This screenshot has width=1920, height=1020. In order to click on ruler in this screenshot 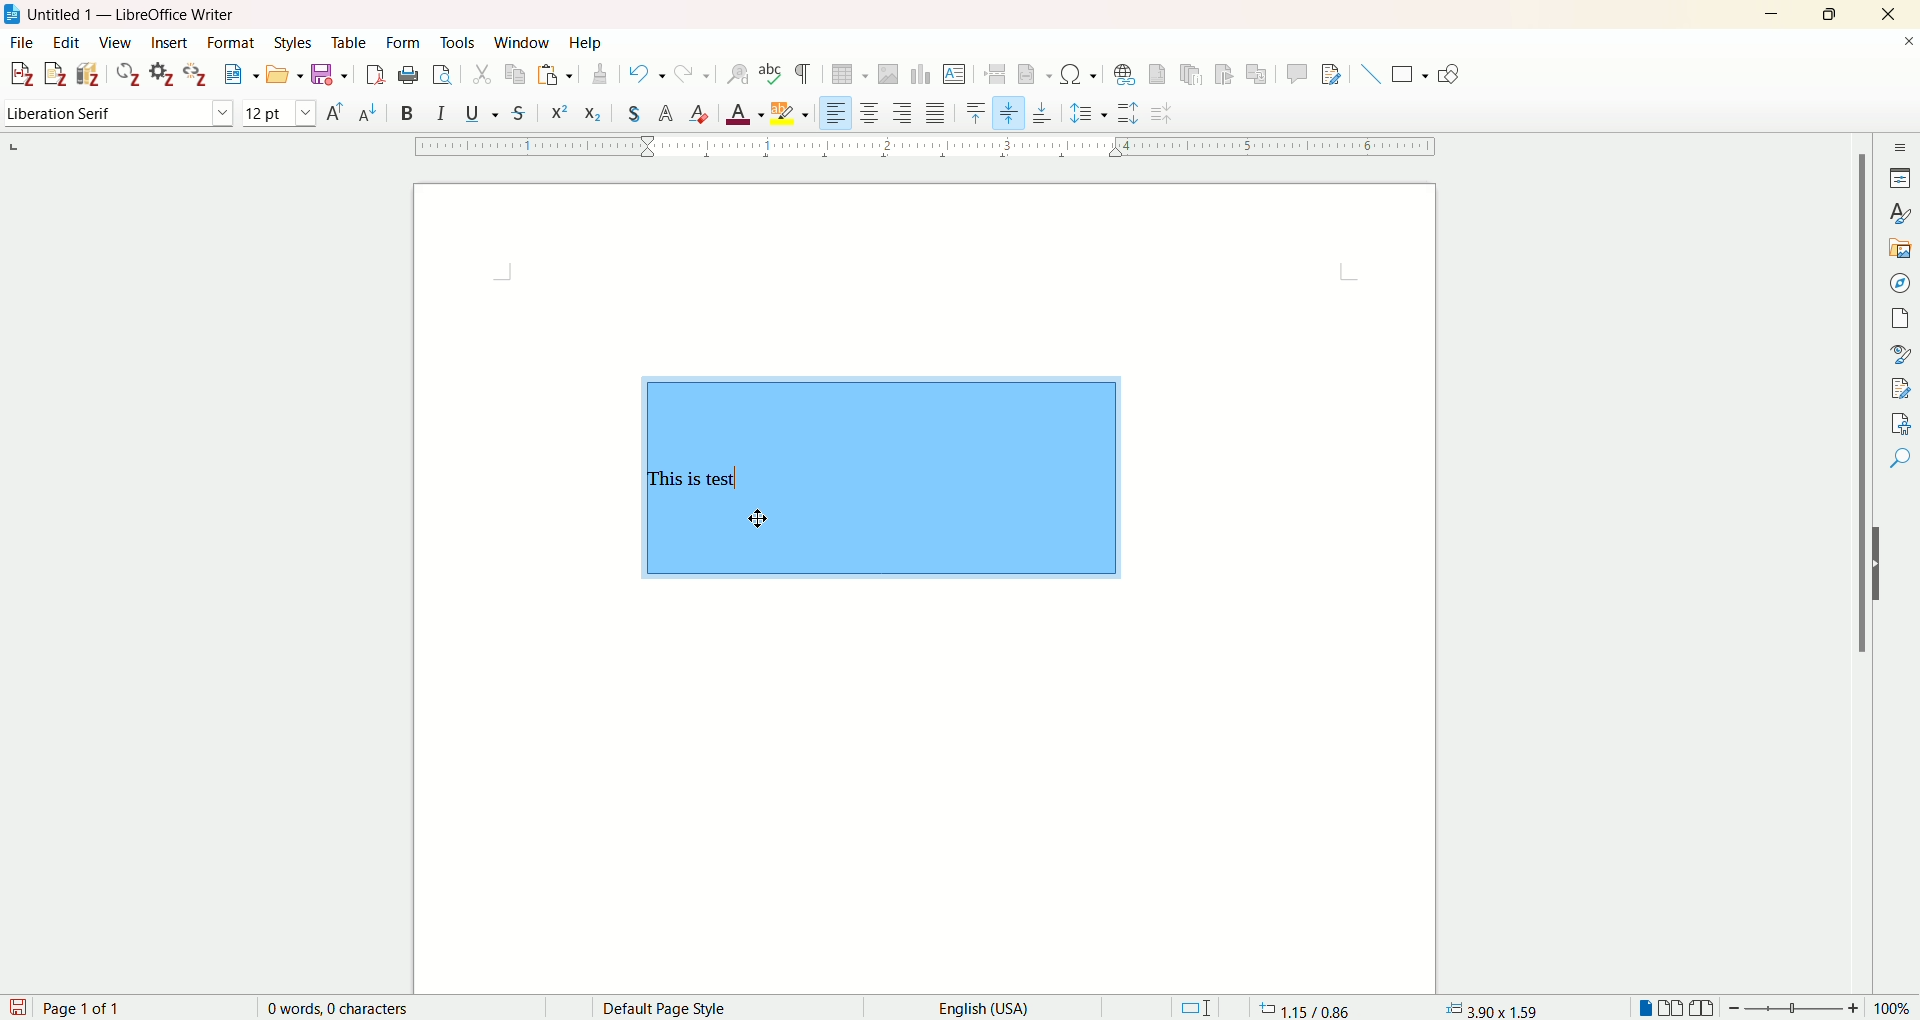, I will do `click(927, 146)`.